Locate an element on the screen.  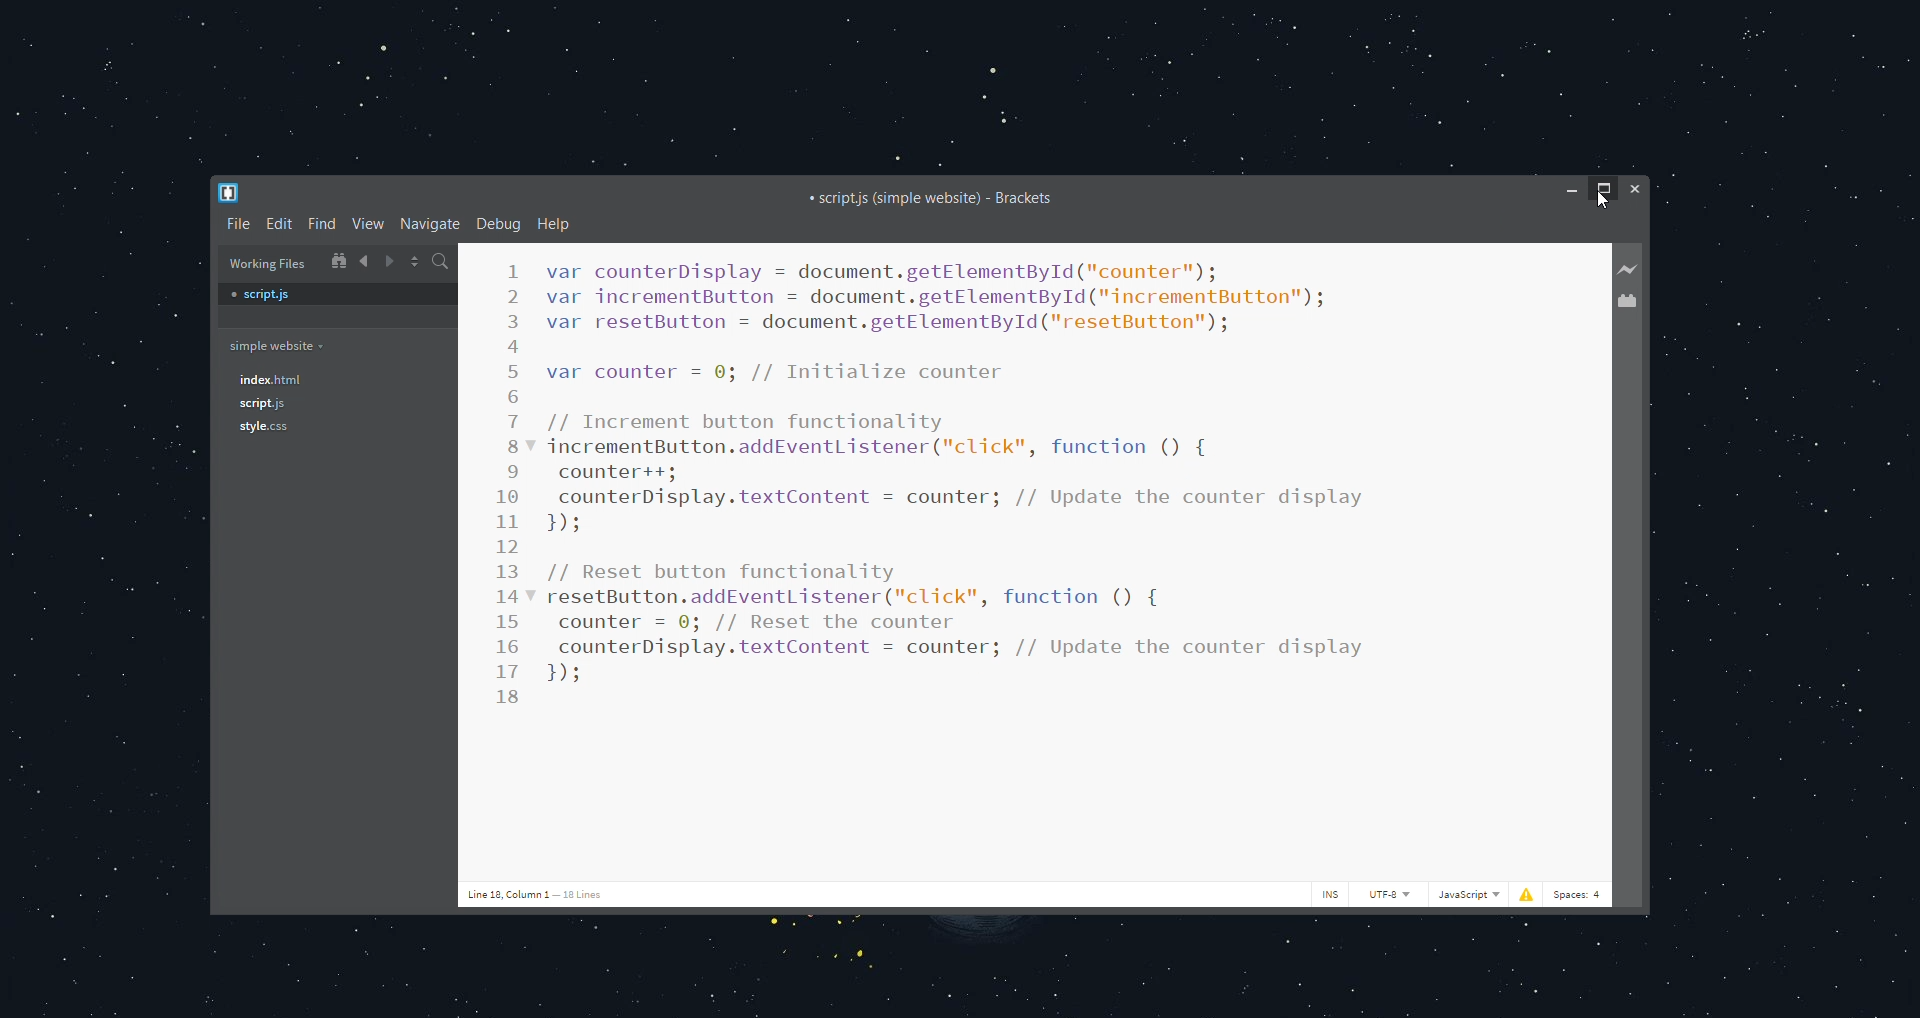
Line 18, Column 1 - 18 Lines is located at coordinates (538, 894).